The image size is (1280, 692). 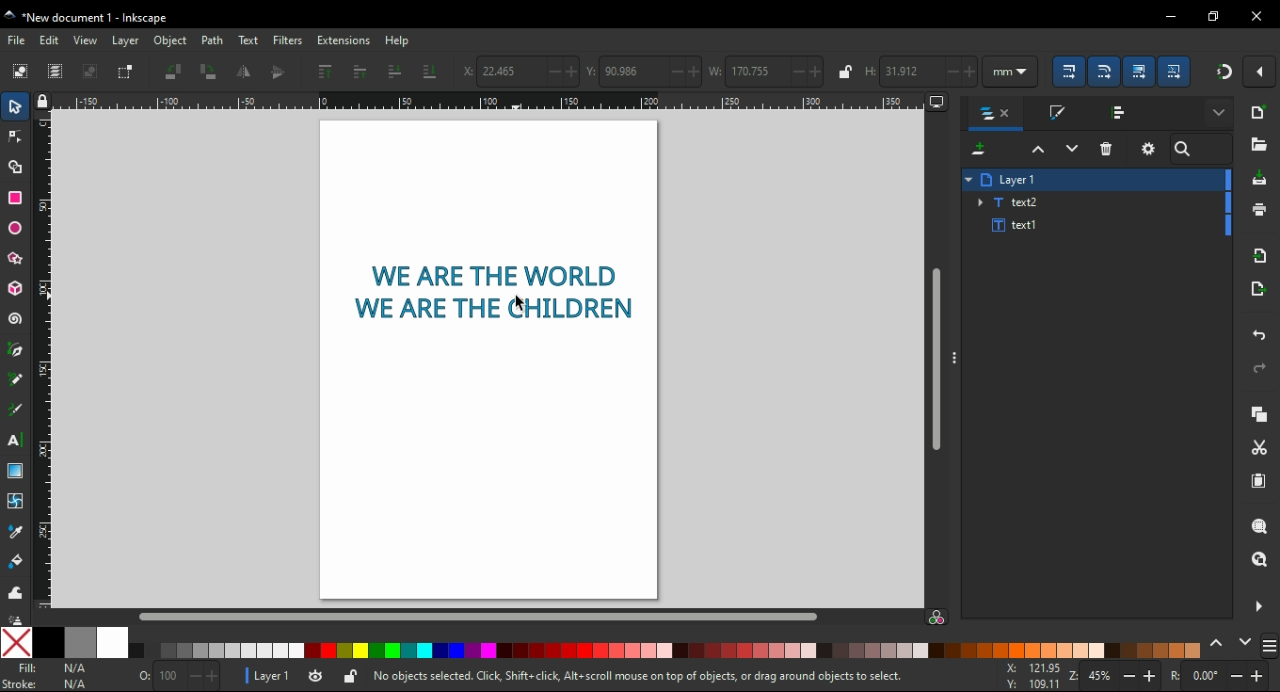 I want to click on cut, so click(x=1262, y=449).